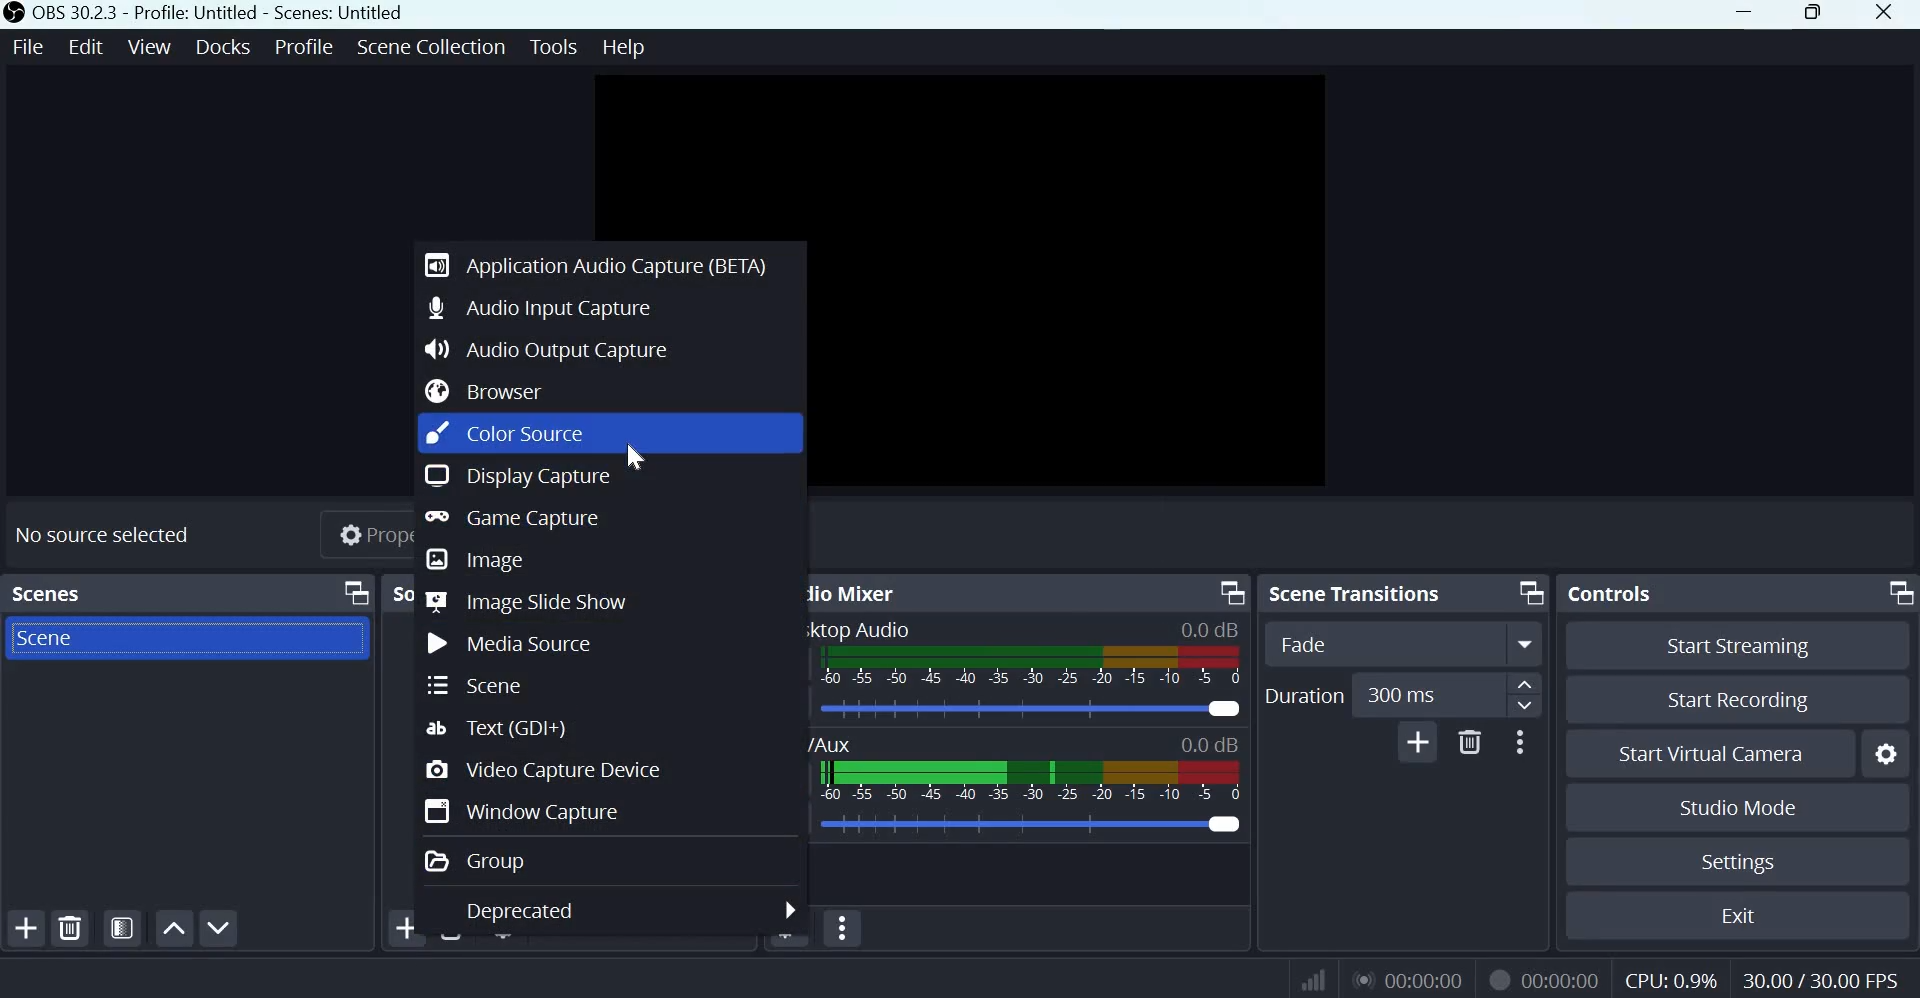 This screenshot has width=1920, height=998. I want to click on Frame Rate (FPS), so click(1815, 978).